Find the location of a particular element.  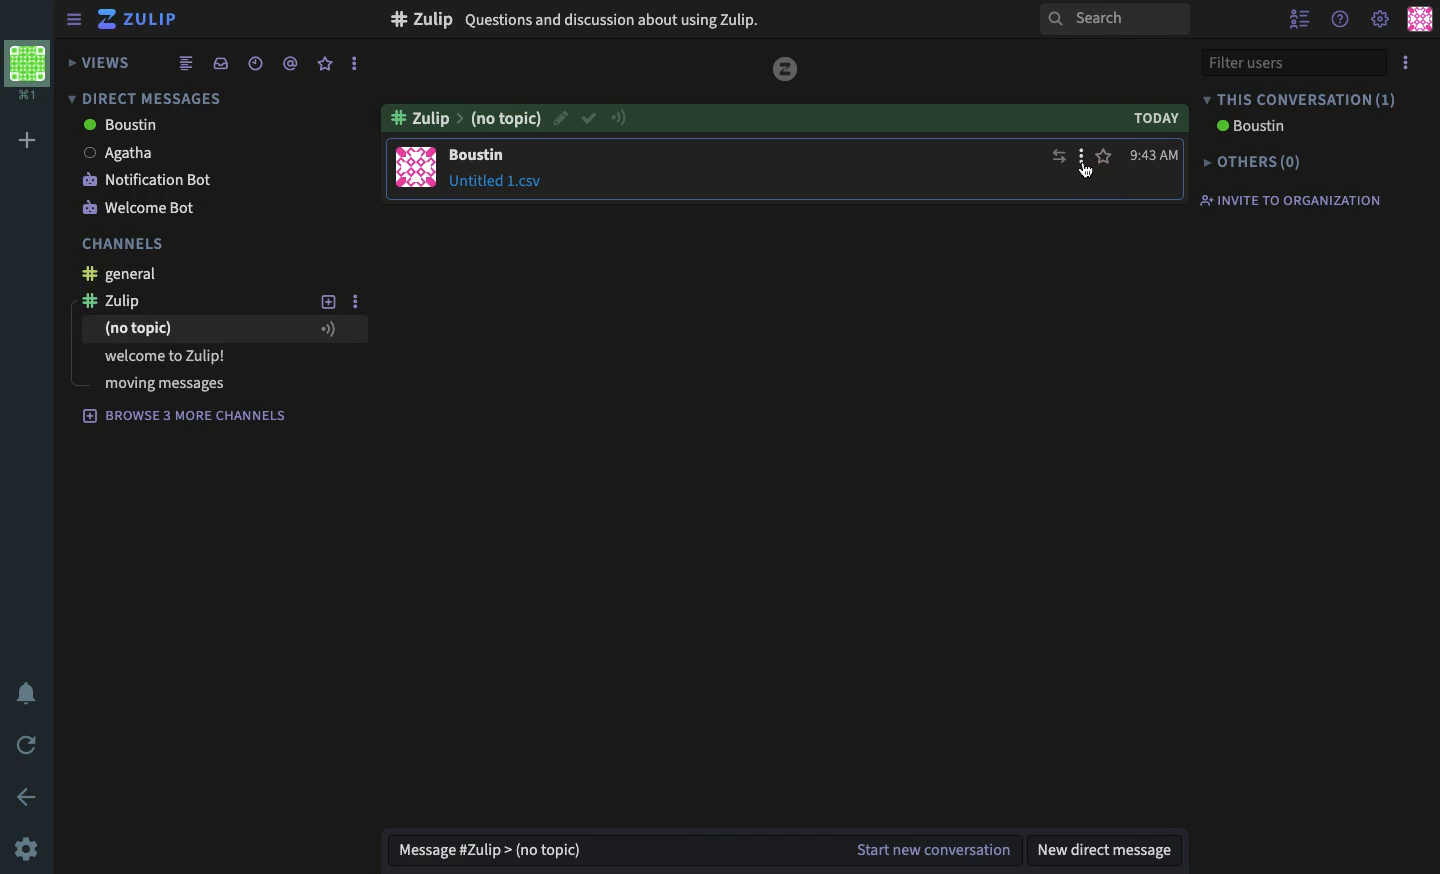

mention is located at coordinates (291, 66).